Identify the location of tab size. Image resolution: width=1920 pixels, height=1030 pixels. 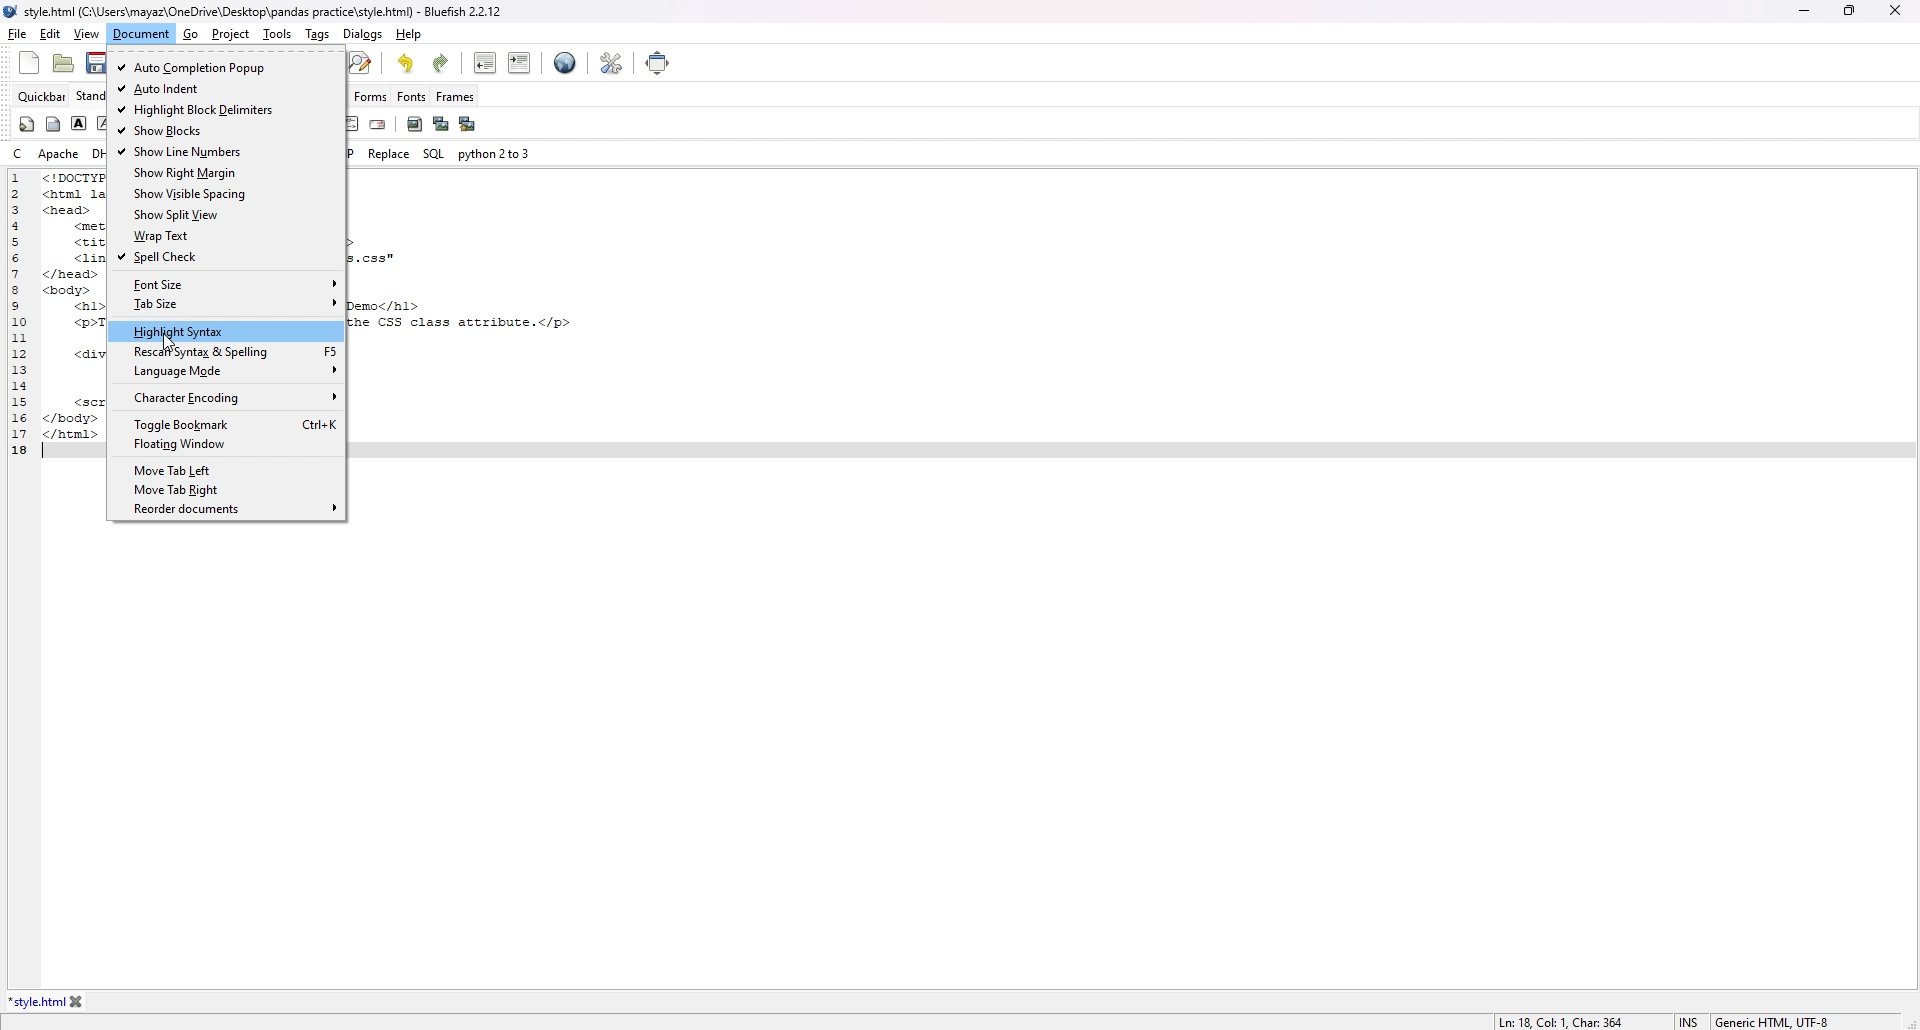
(227, 304).